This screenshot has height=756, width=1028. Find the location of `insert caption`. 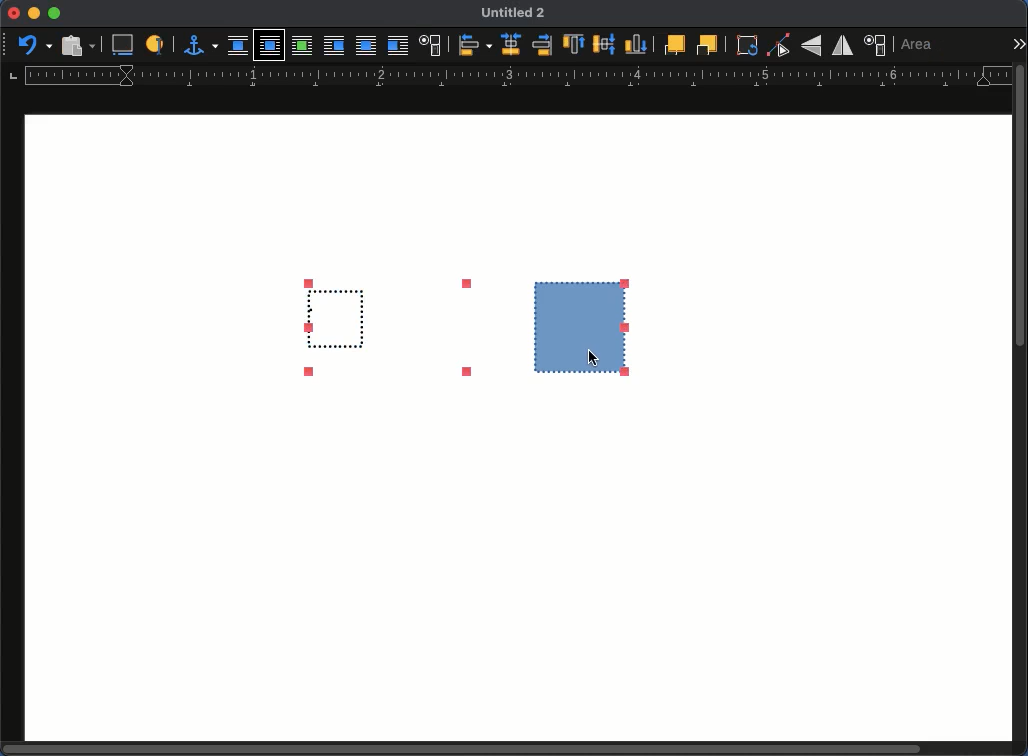

insert caption is located at coordinates (123, 45).